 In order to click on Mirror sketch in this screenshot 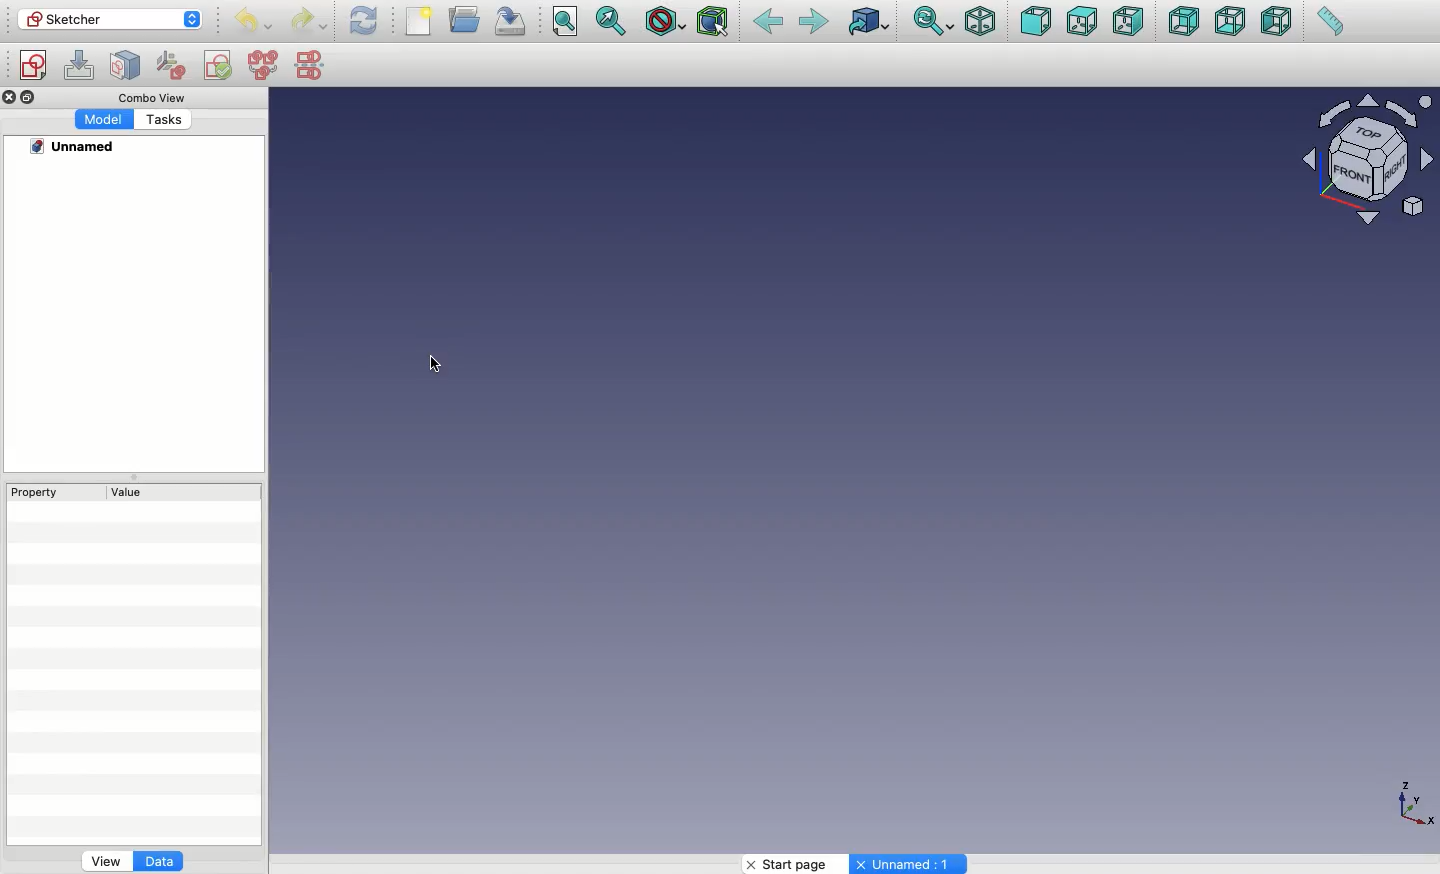, I will do `click(312, 66)`.